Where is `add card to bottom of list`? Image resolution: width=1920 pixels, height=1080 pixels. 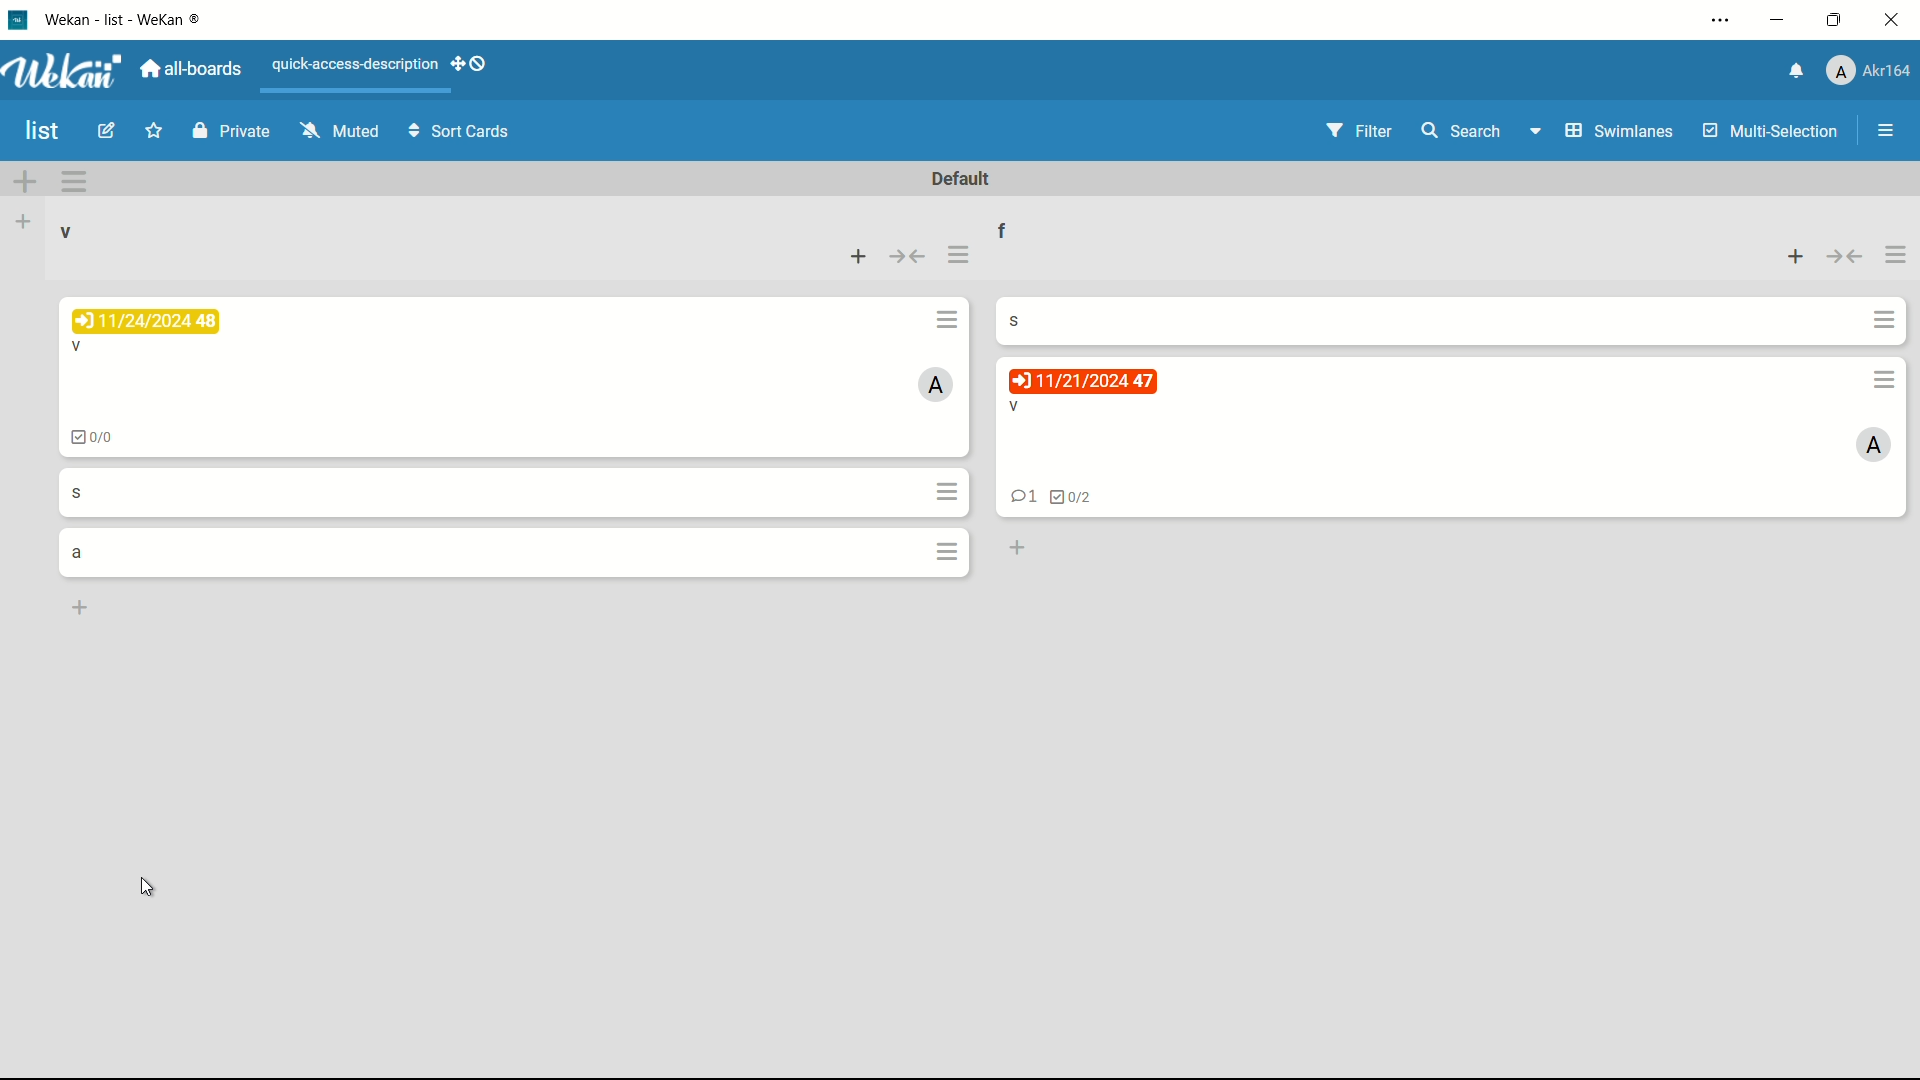 add card to bottom of list is located at coordinates (1015, 549).